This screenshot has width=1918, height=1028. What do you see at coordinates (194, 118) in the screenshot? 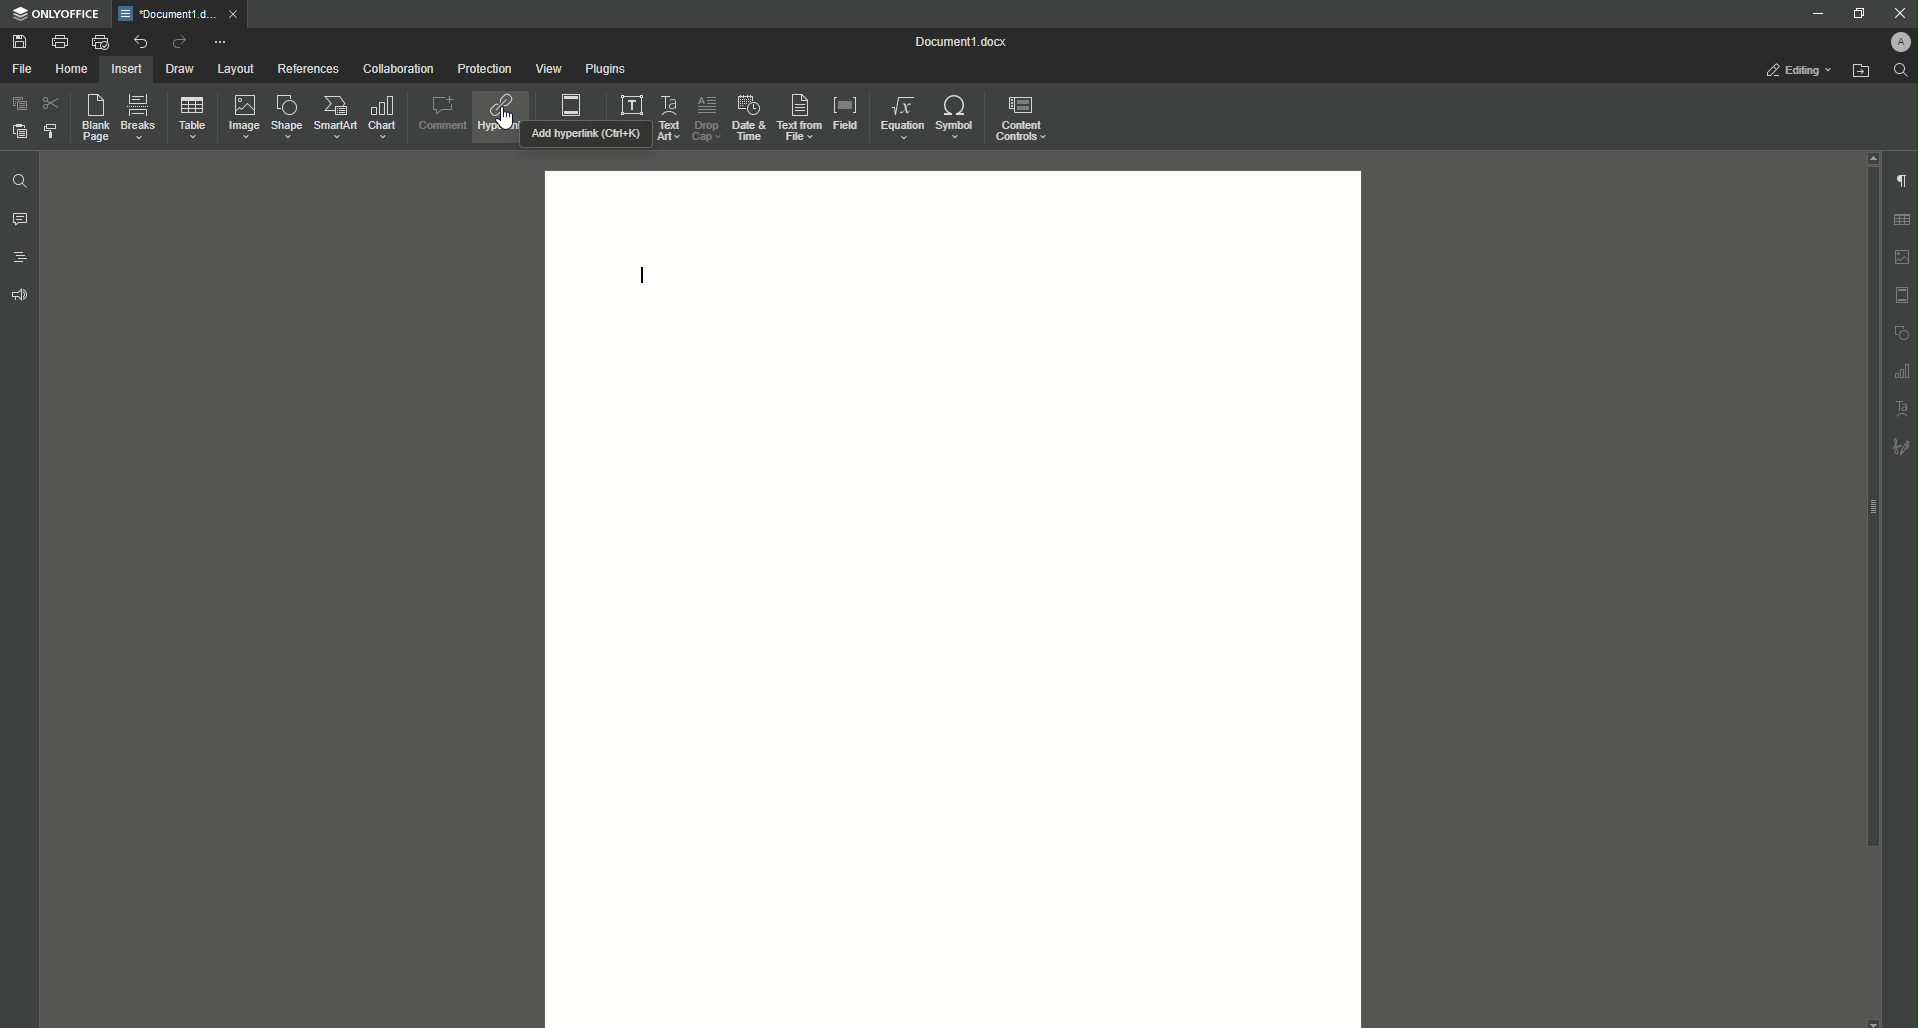
I see `Table` at bounding box center [194, 118].